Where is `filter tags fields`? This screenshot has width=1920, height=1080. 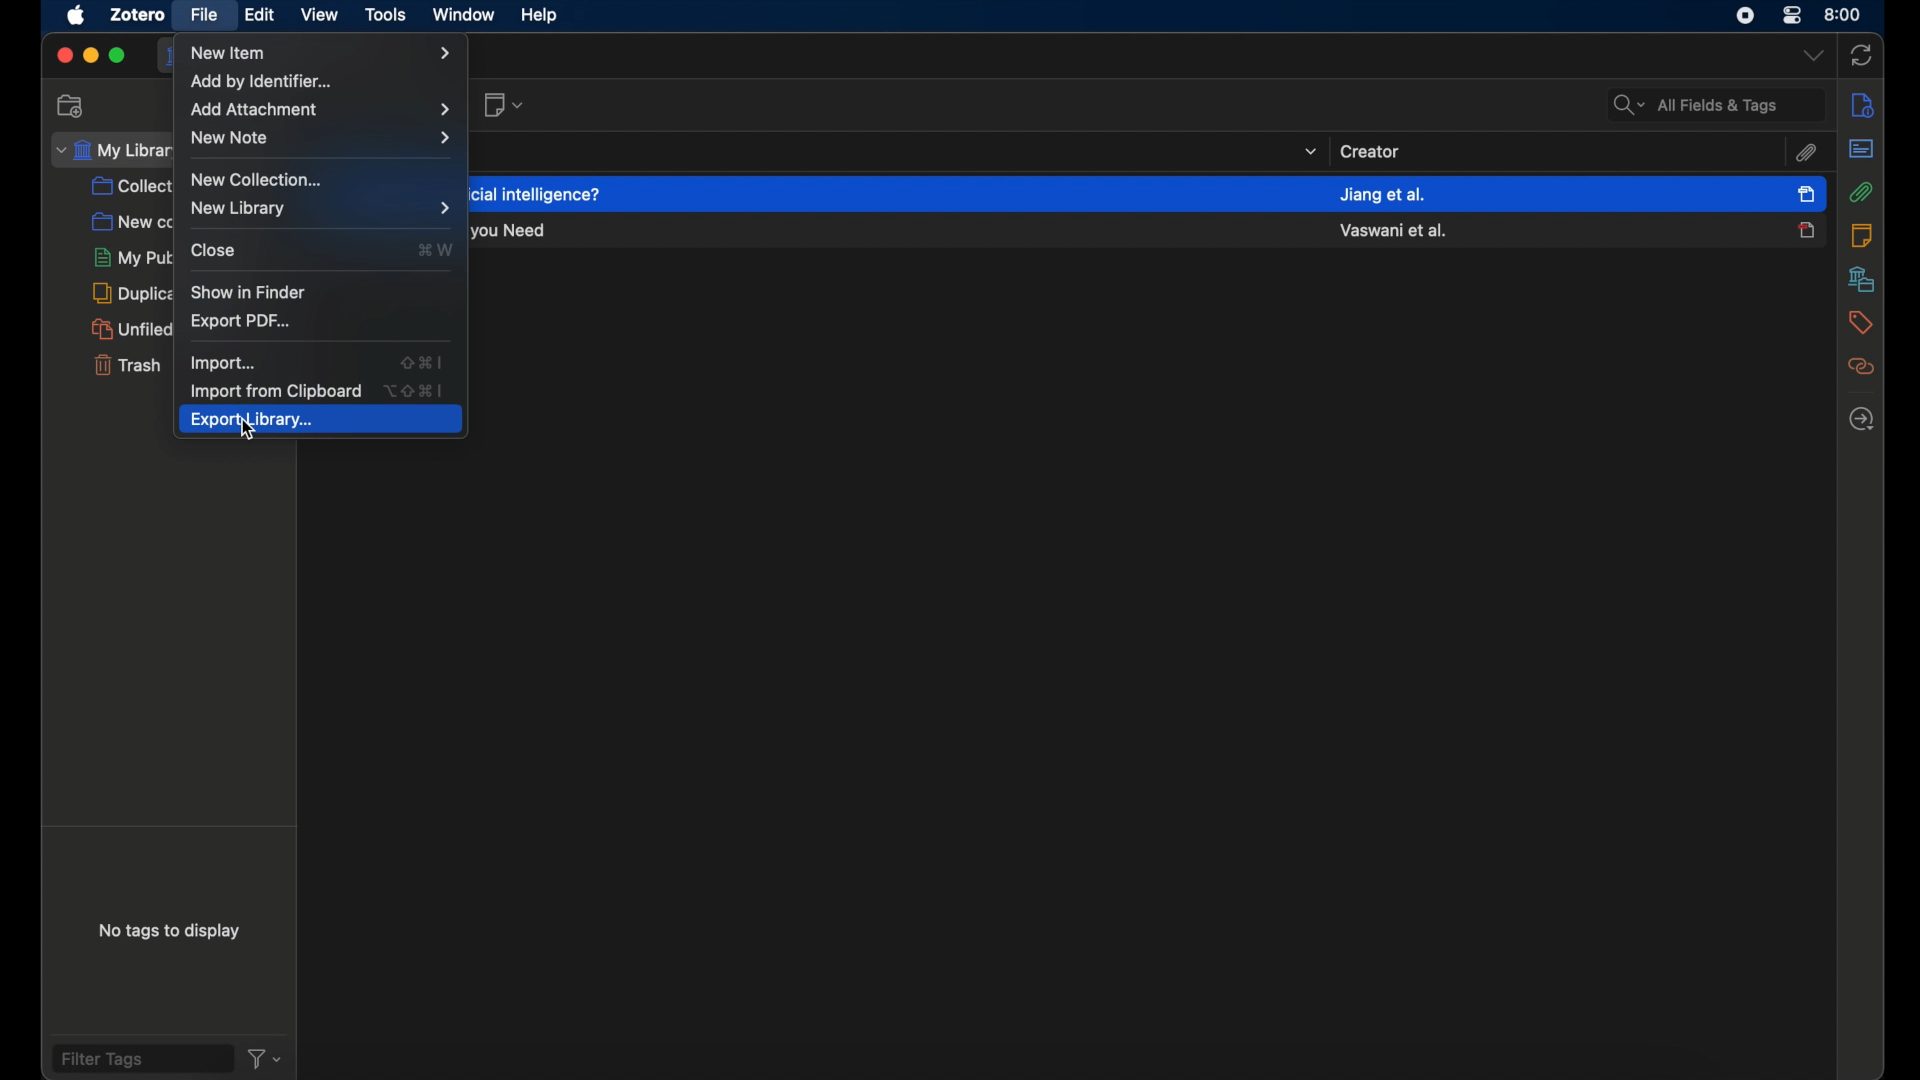
filter tags fields is located at coordinates (141, 1057).